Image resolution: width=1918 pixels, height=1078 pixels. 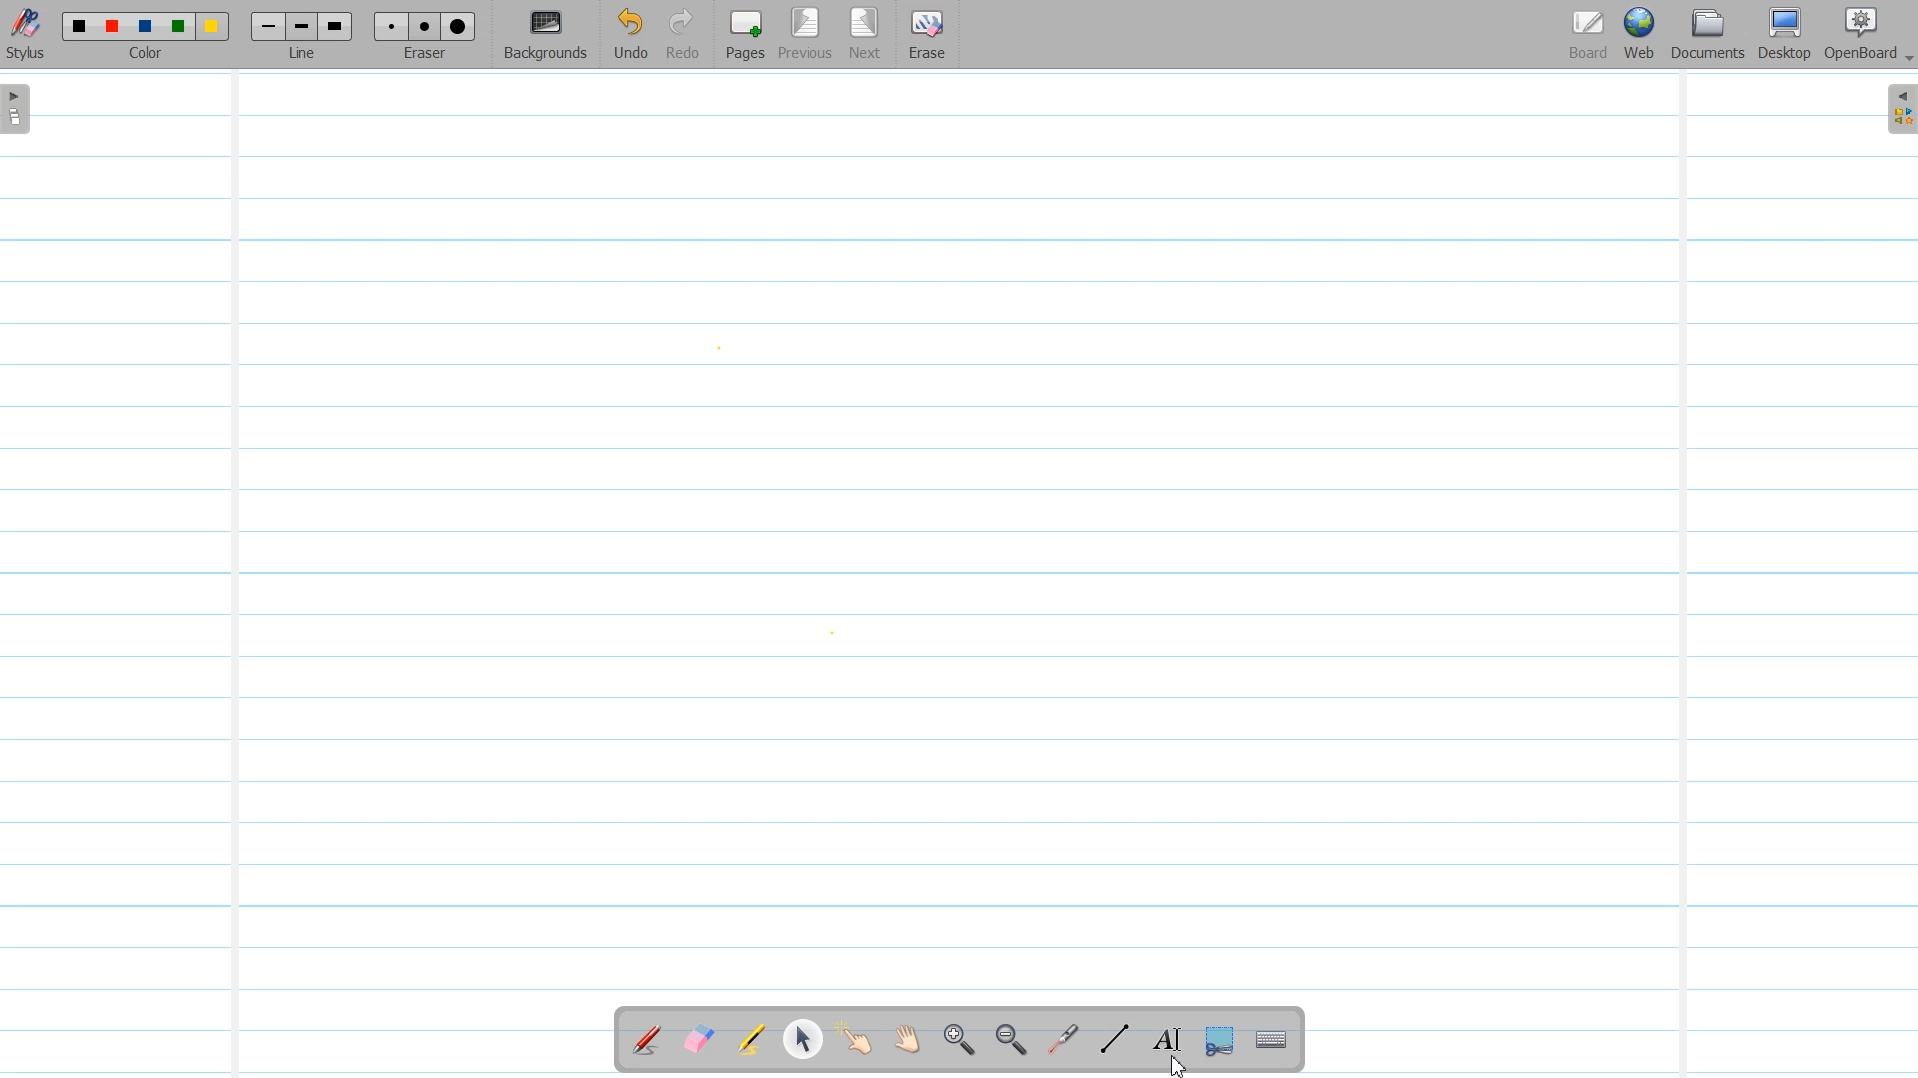 I want to click on Highlight, so click(x=751, y=1042).